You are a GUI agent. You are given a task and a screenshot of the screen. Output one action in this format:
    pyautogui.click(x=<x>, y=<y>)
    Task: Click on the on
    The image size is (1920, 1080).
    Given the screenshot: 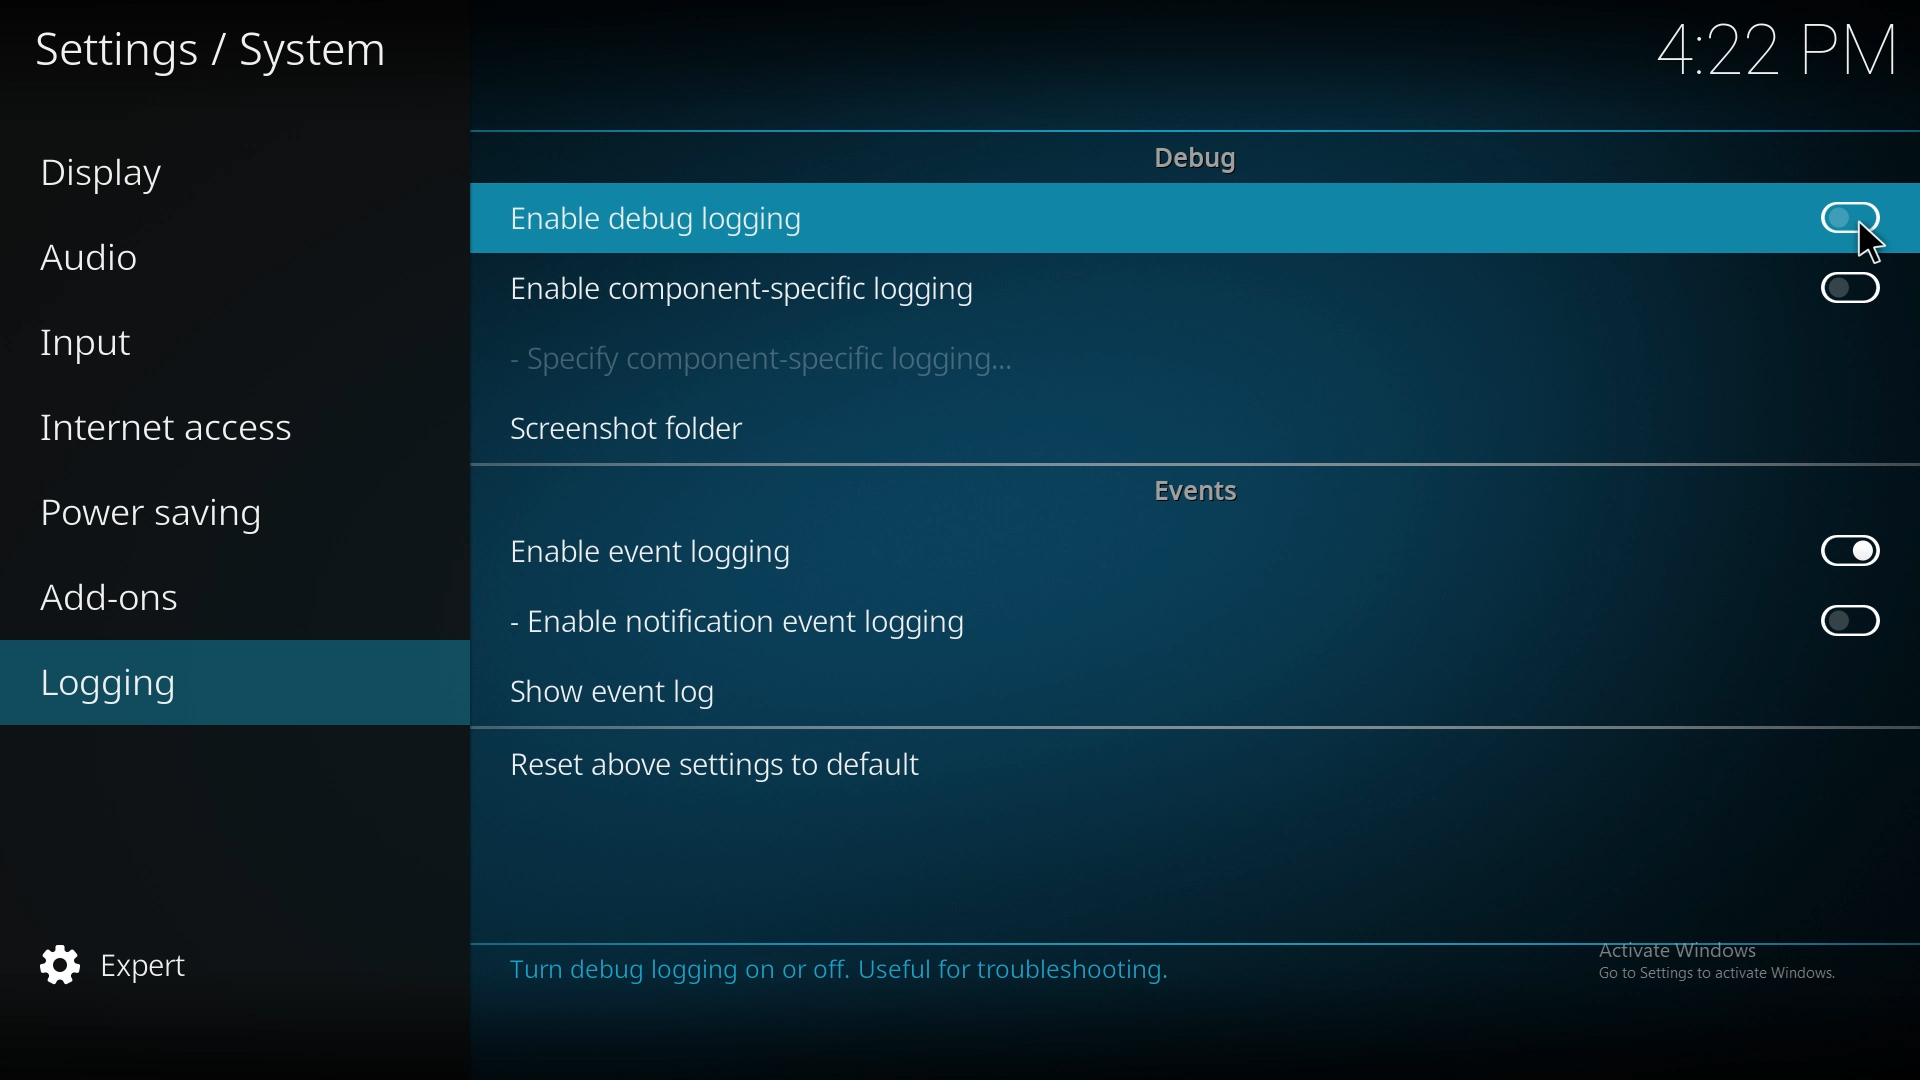 What is the action you would take?
    pyautogui.click(x=1850, y=550)
    